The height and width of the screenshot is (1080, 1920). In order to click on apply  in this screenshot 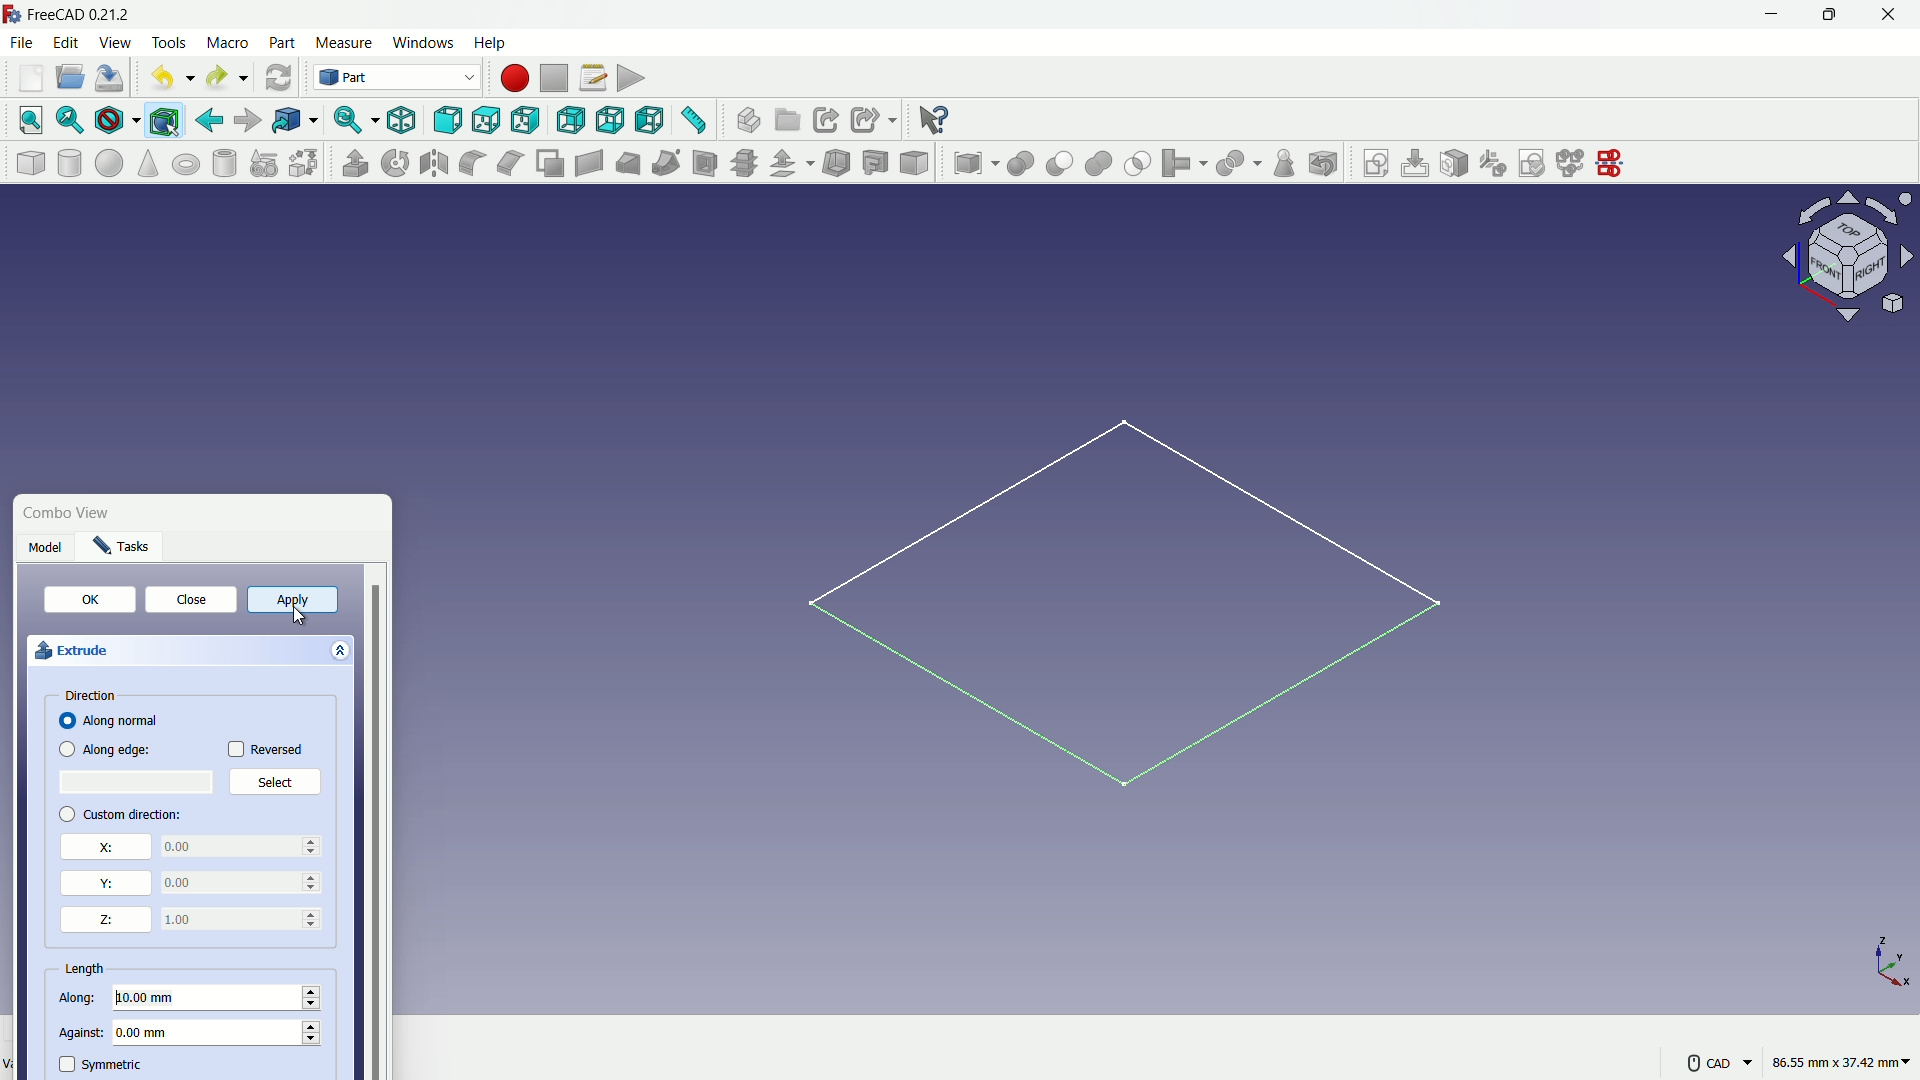, I will do `click(296, 600)`.